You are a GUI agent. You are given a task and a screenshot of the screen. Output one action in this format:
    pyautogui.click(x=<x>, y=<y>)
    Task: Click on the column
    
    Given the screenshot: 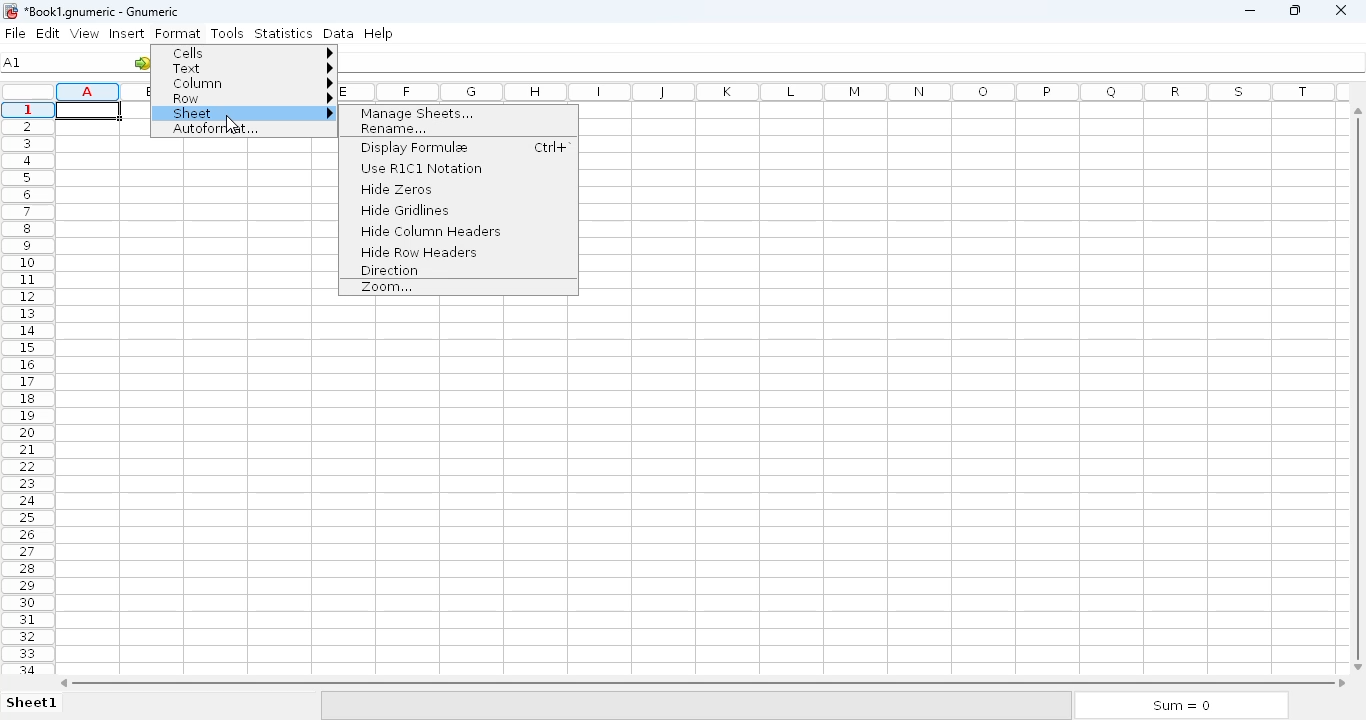 What is the action you would take?
    pyautogui.click(x=249, y=83)
    